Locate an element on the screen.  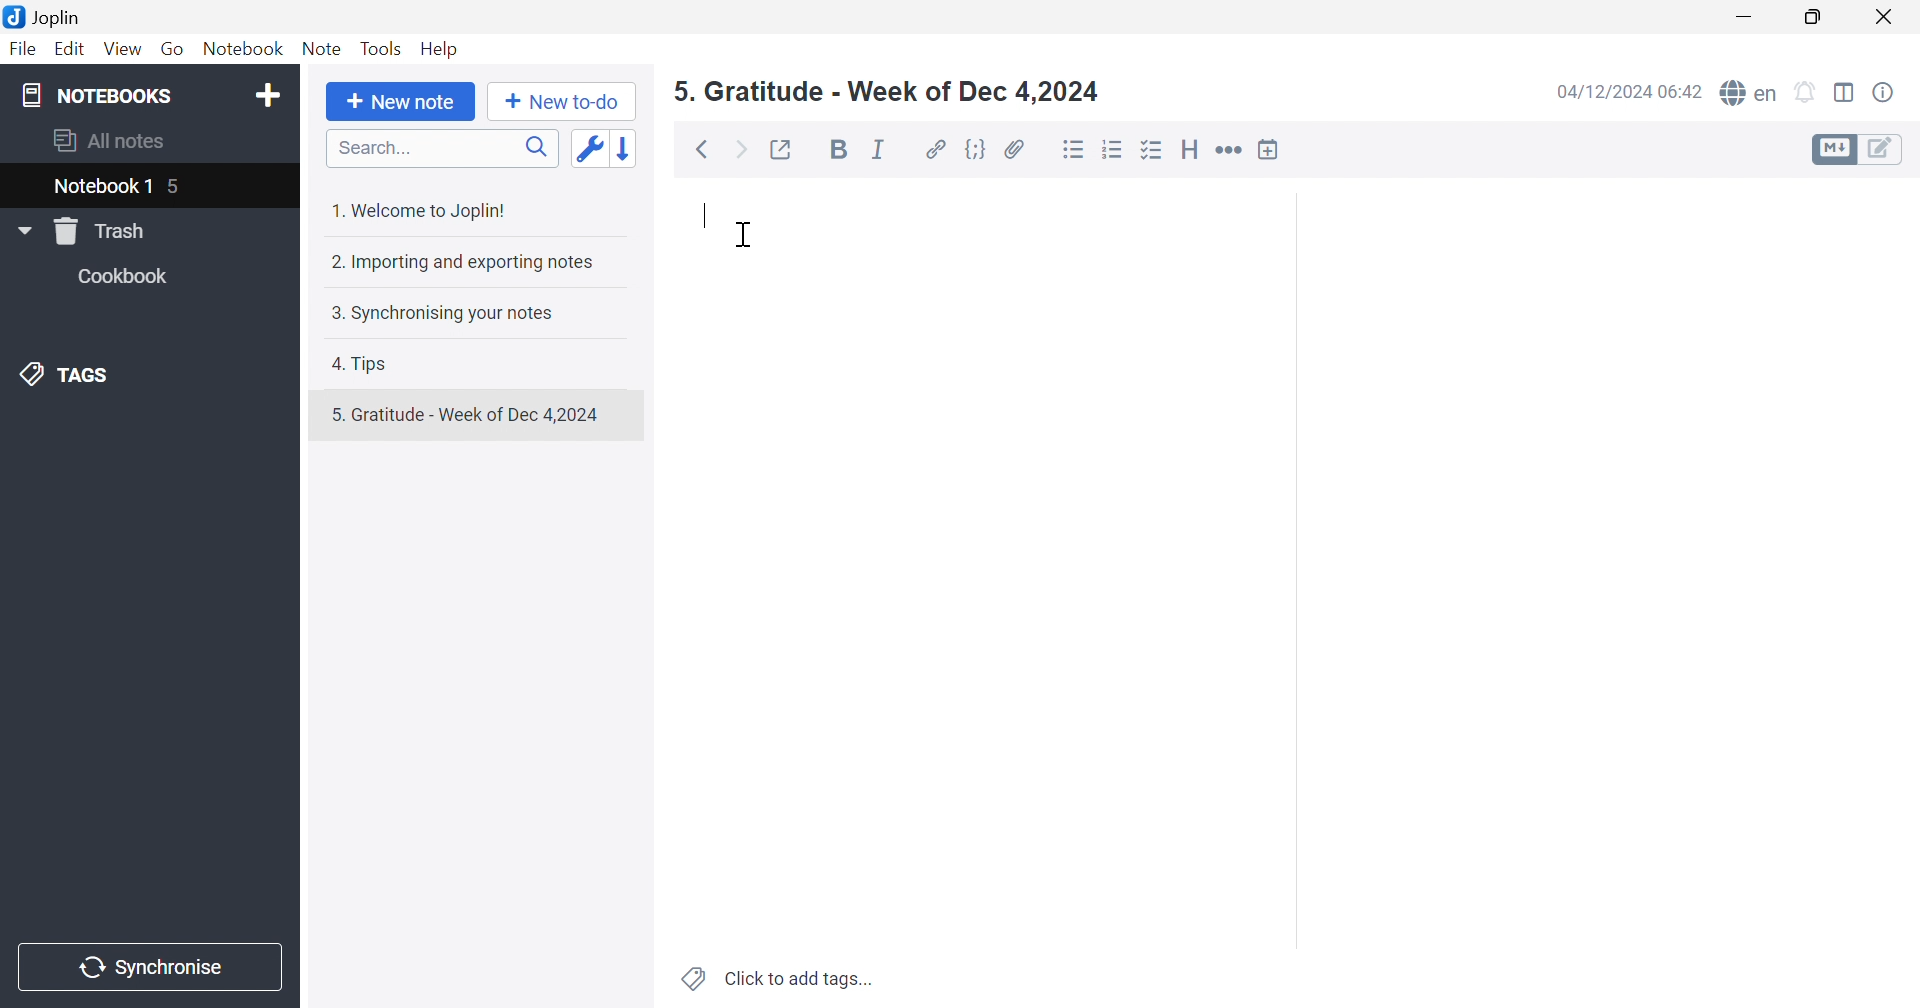
Checkbox is located at coordinates (1153, 151).